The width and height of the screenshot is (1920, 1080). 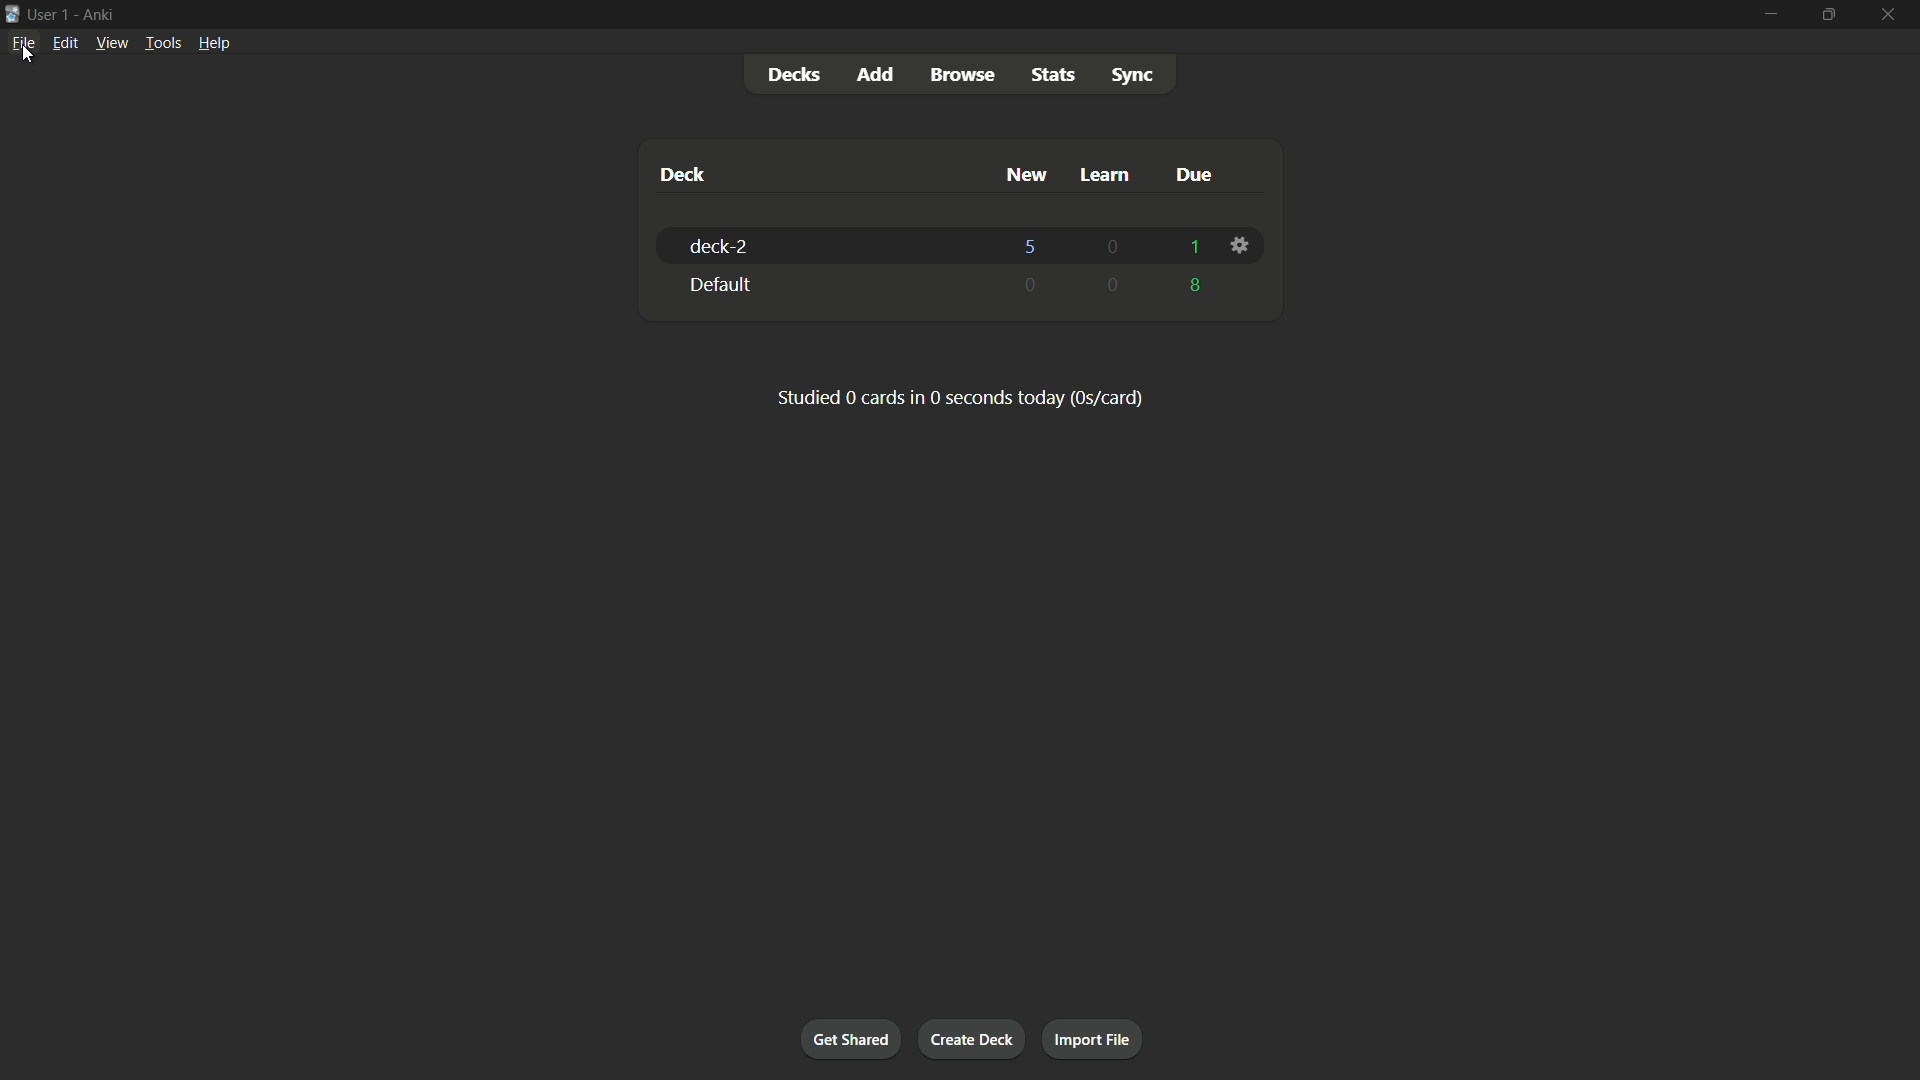 What do you see at coordinates (965, 75) in the screenshot?
I see `Browse` at bounding box center [965, 75].